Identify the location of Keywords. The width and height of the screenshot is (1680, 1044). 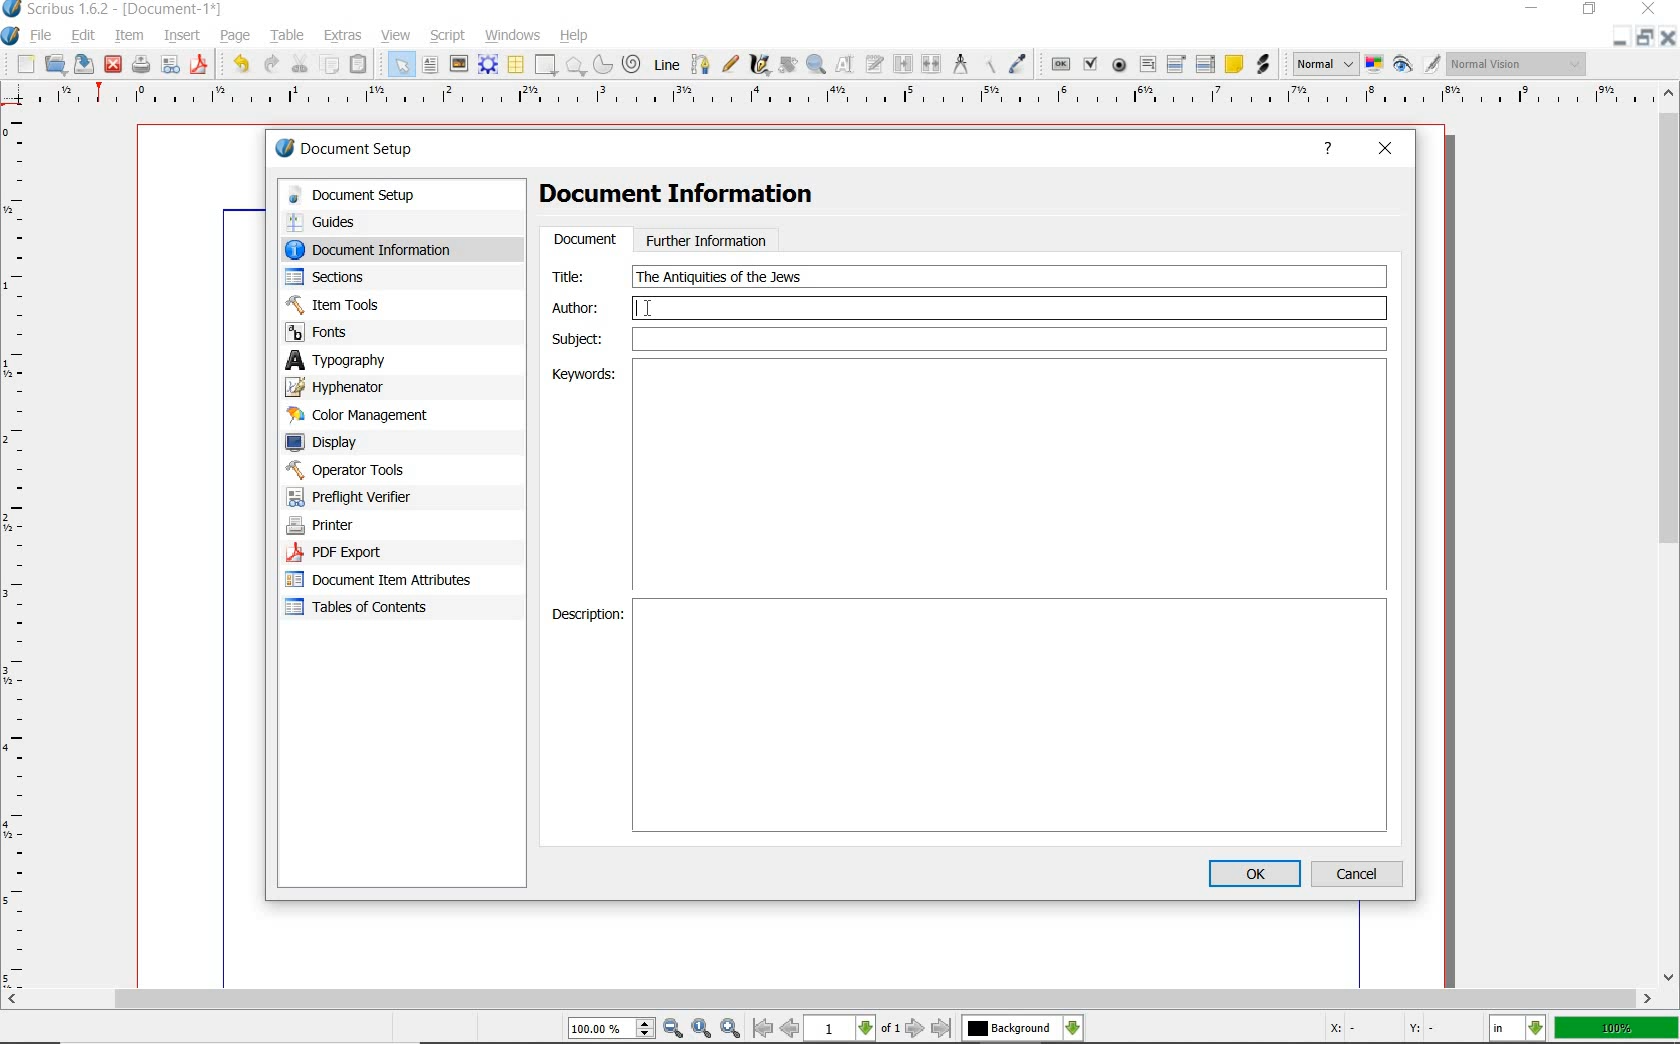
(582, 374).